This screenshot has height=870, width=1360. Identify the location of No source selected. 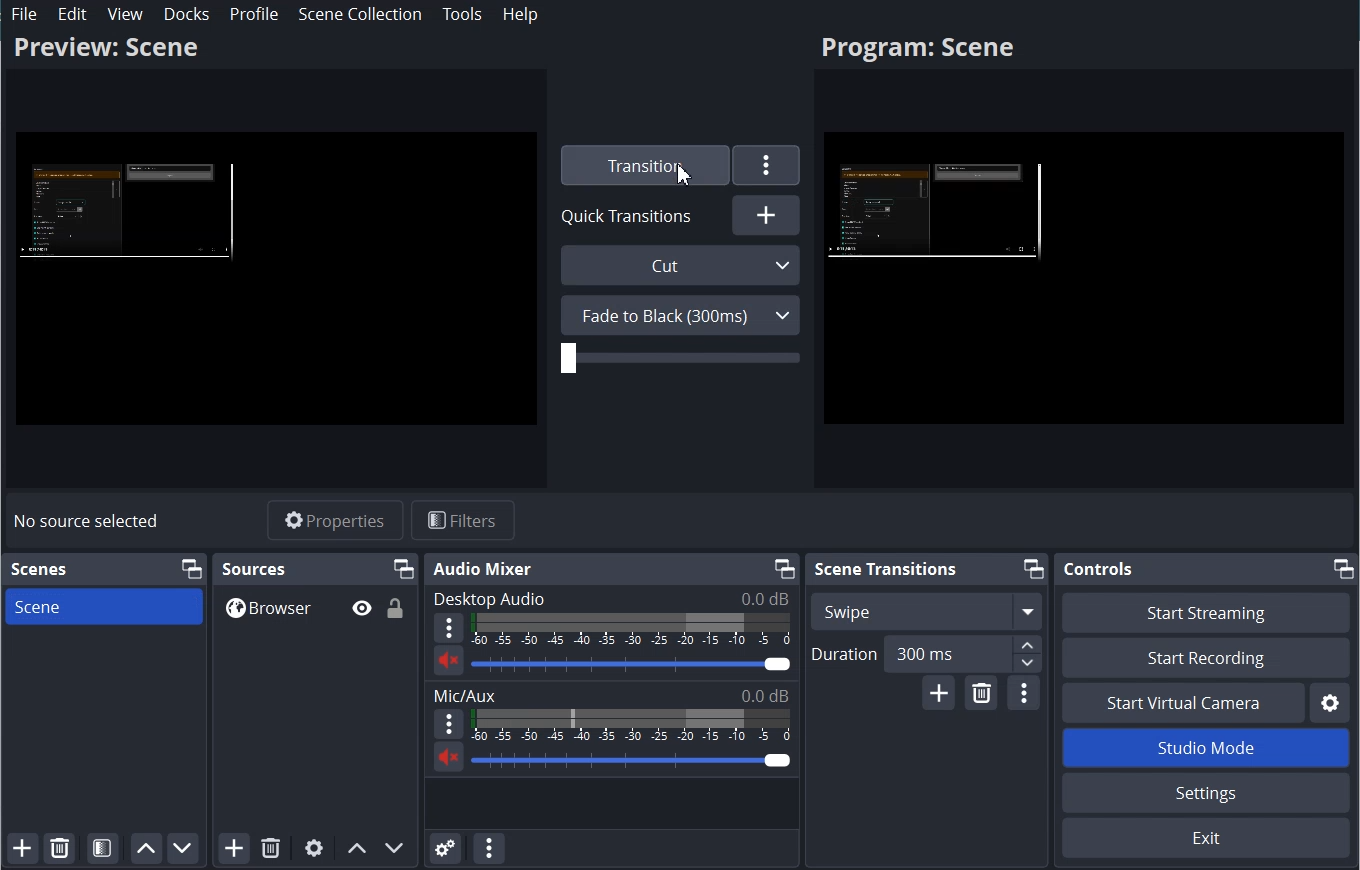
(87, 521).